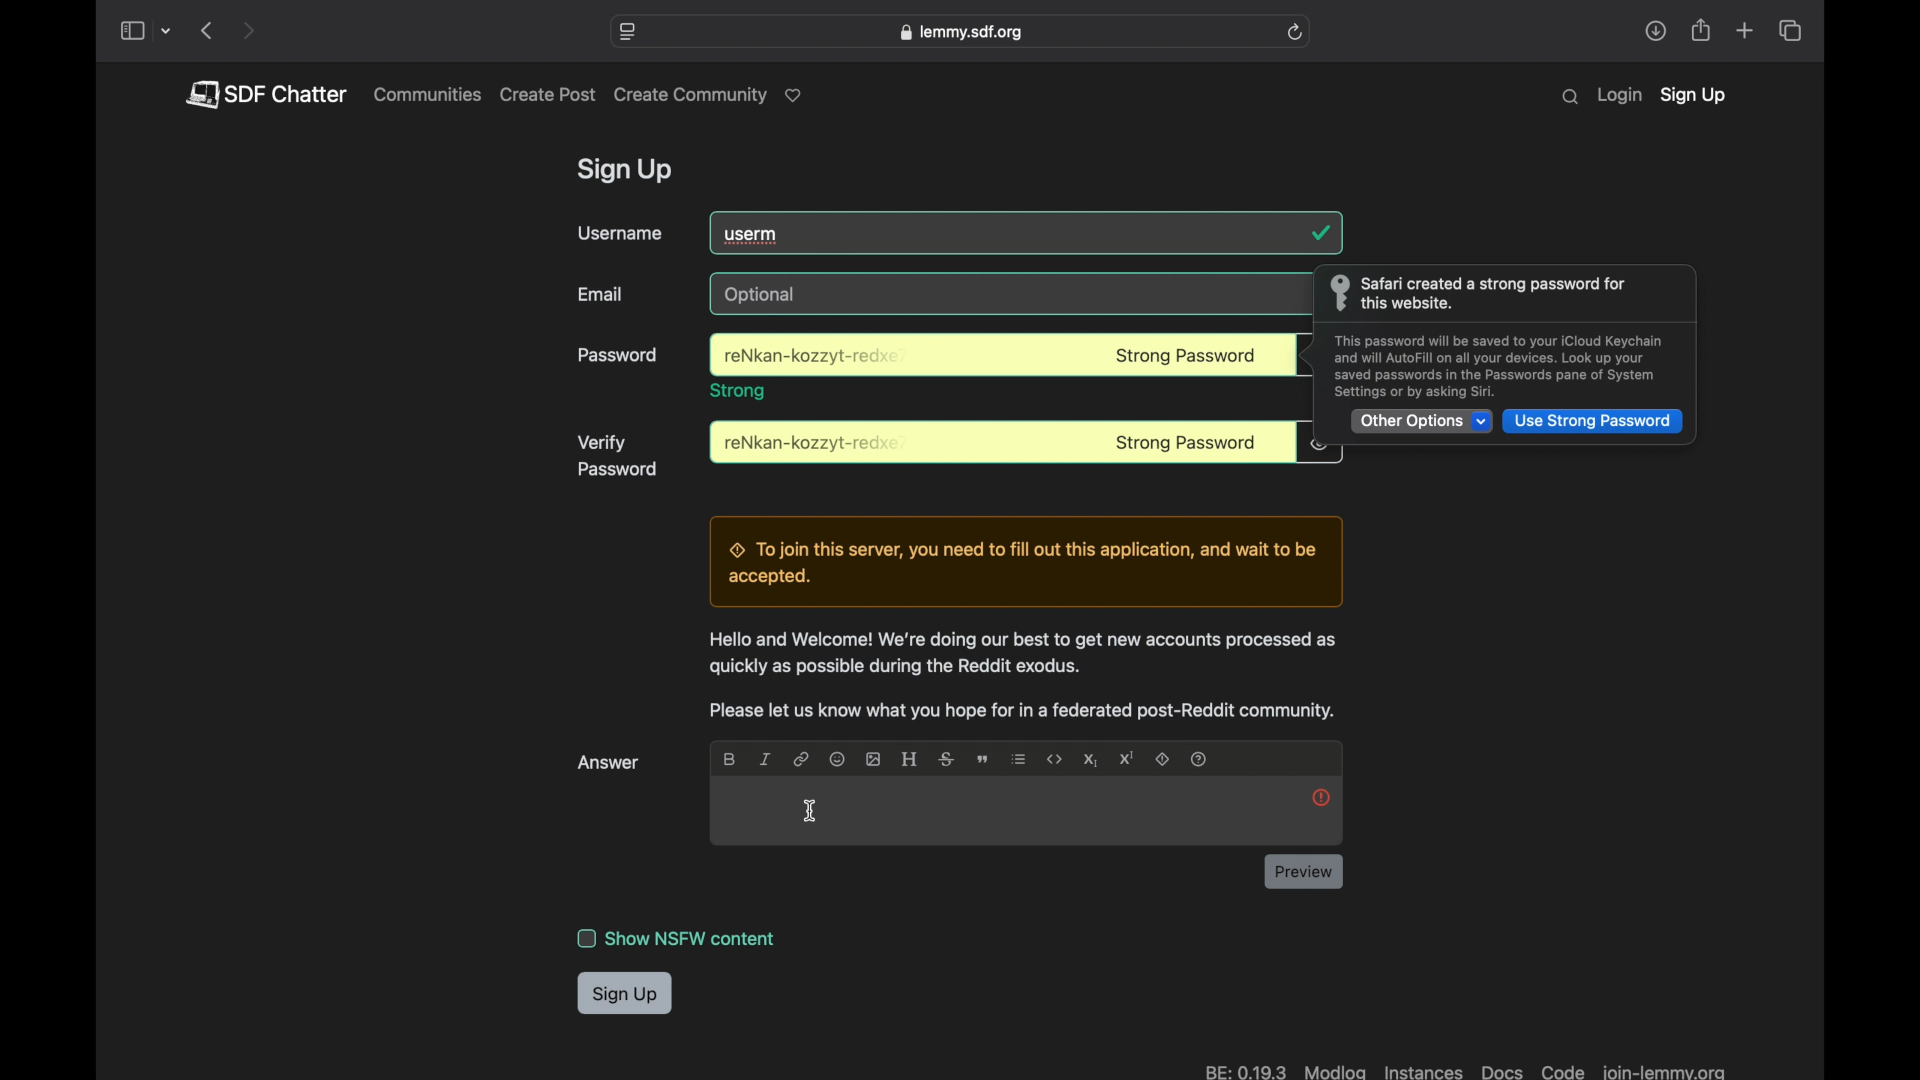 Image resolution: width=1920 pixels, height=1080 pixels. I want to click on website settings, so click(629, 32).